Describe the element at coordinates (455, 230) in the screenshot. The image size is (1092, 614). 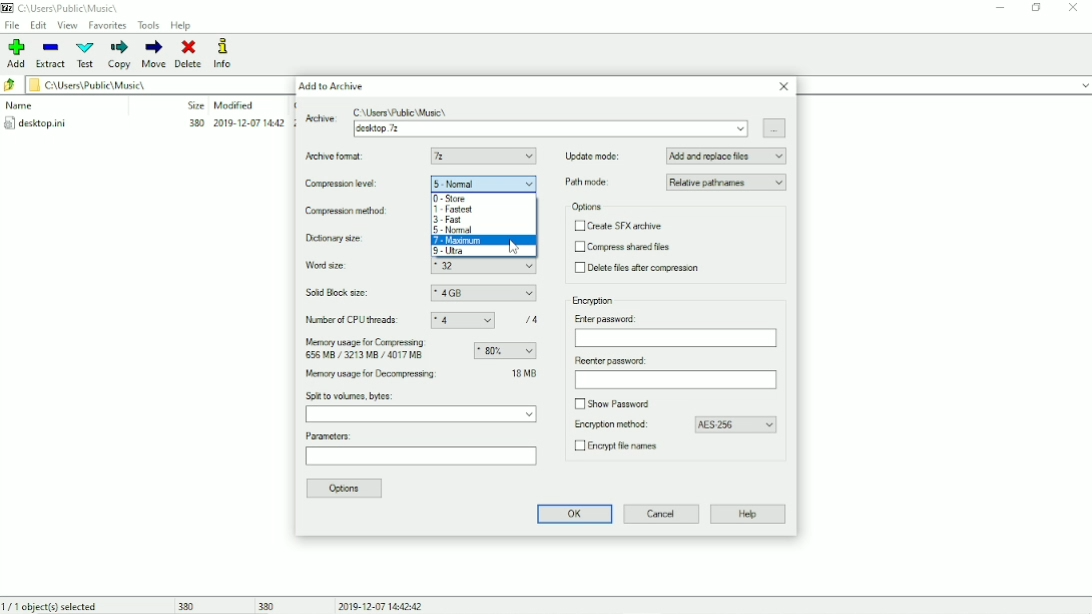
I see `5 - Normal` at that location.